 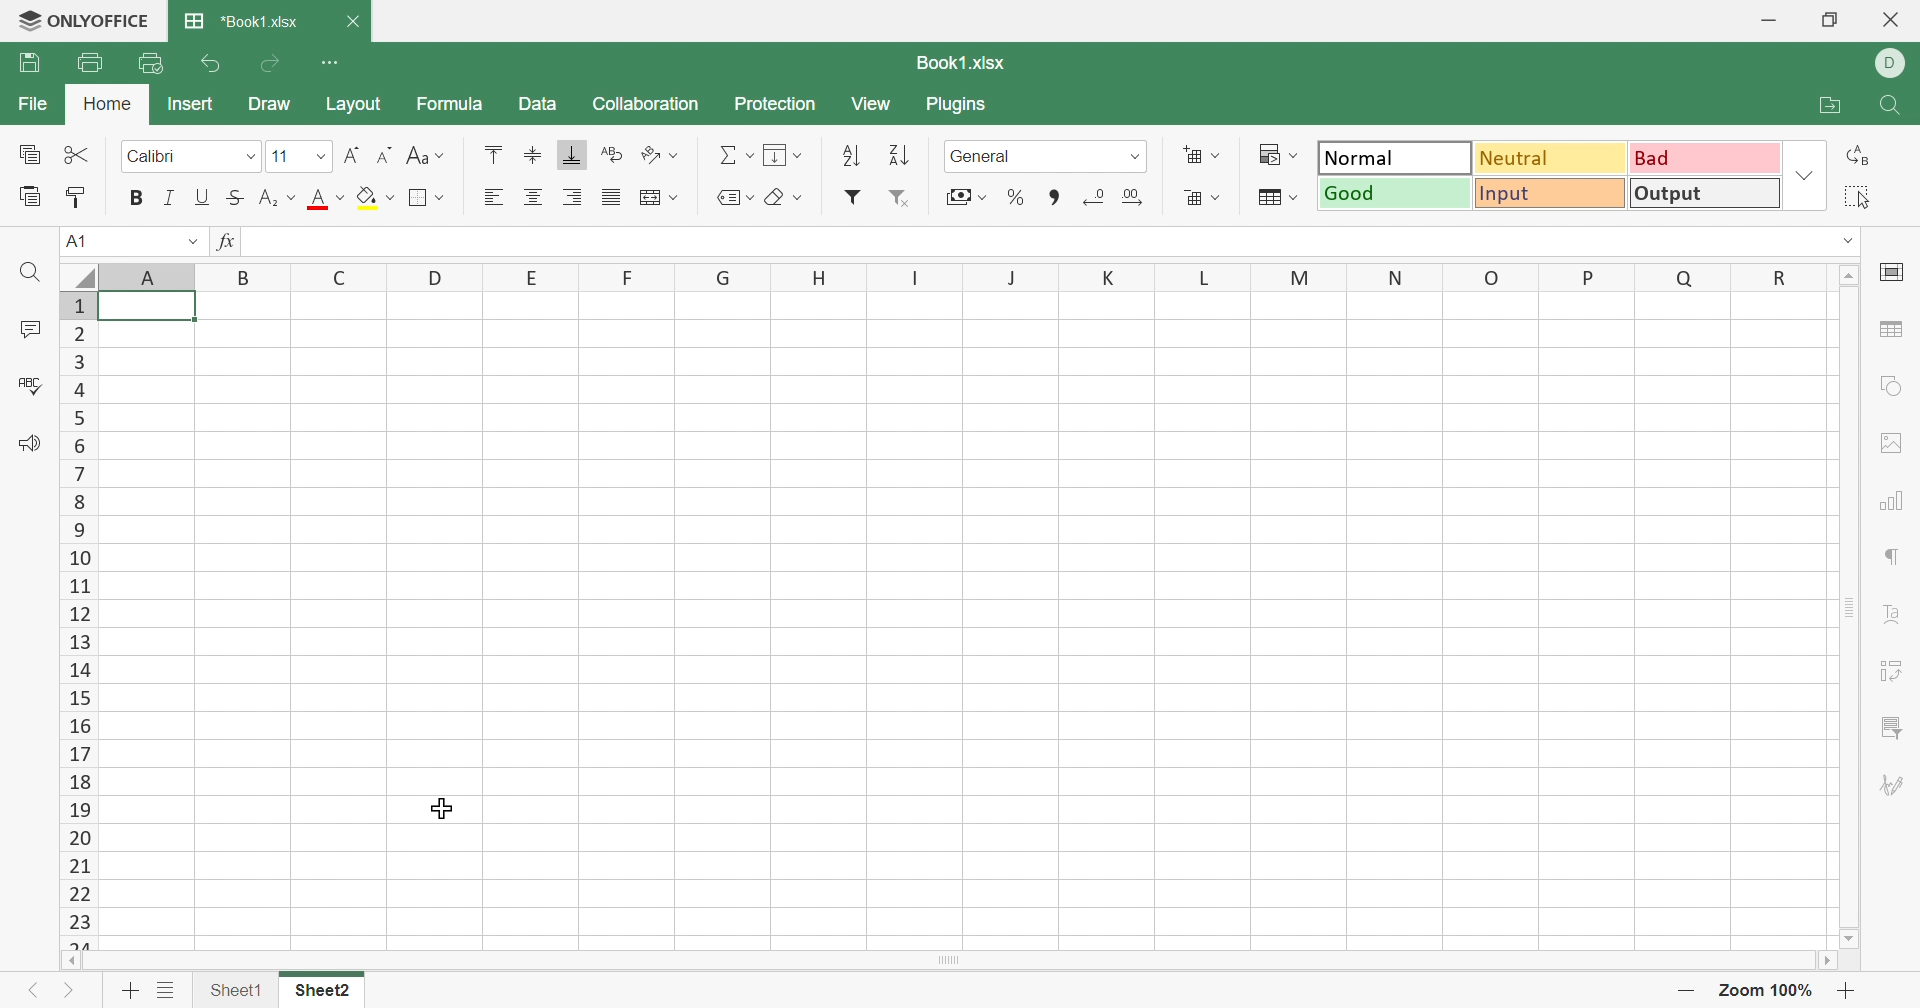 I want to click on Decrement font size, so click(x=381, y=154).